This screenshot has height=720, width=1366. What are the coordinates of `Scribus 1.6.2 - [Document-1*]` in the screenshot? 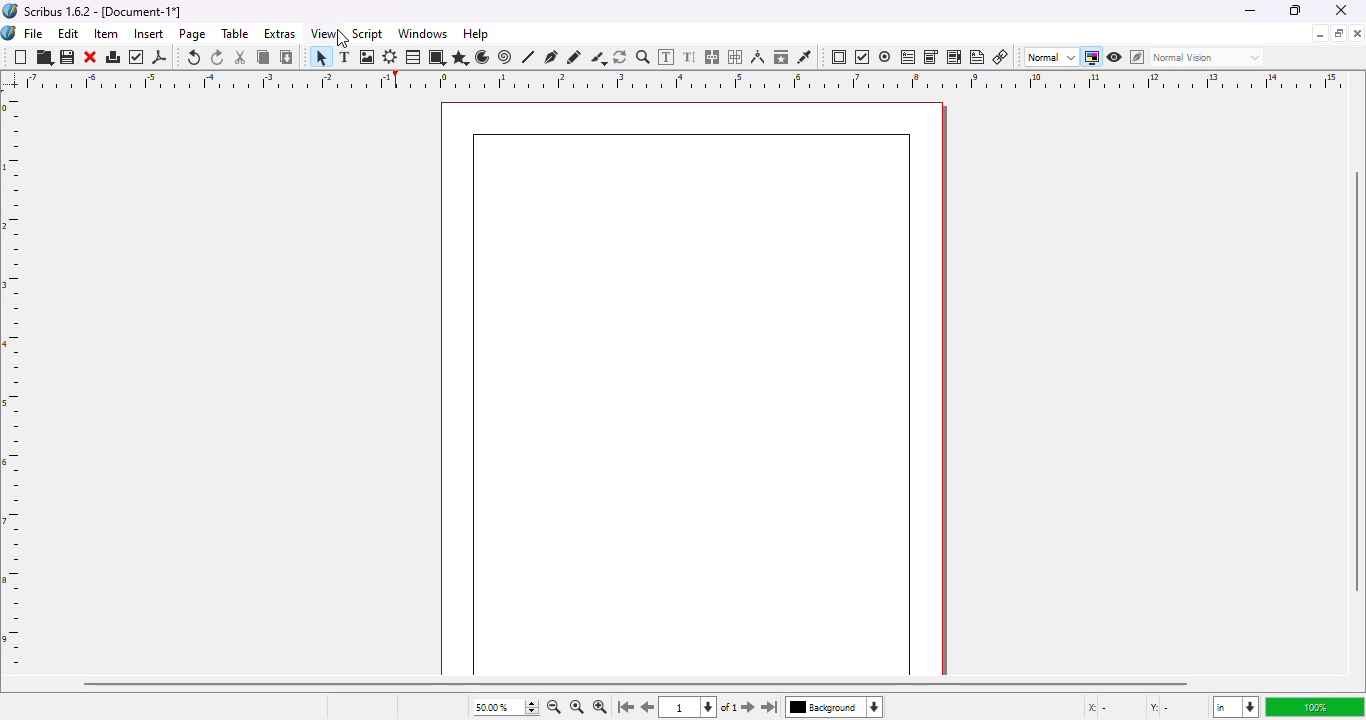 It's located at (104, 11).